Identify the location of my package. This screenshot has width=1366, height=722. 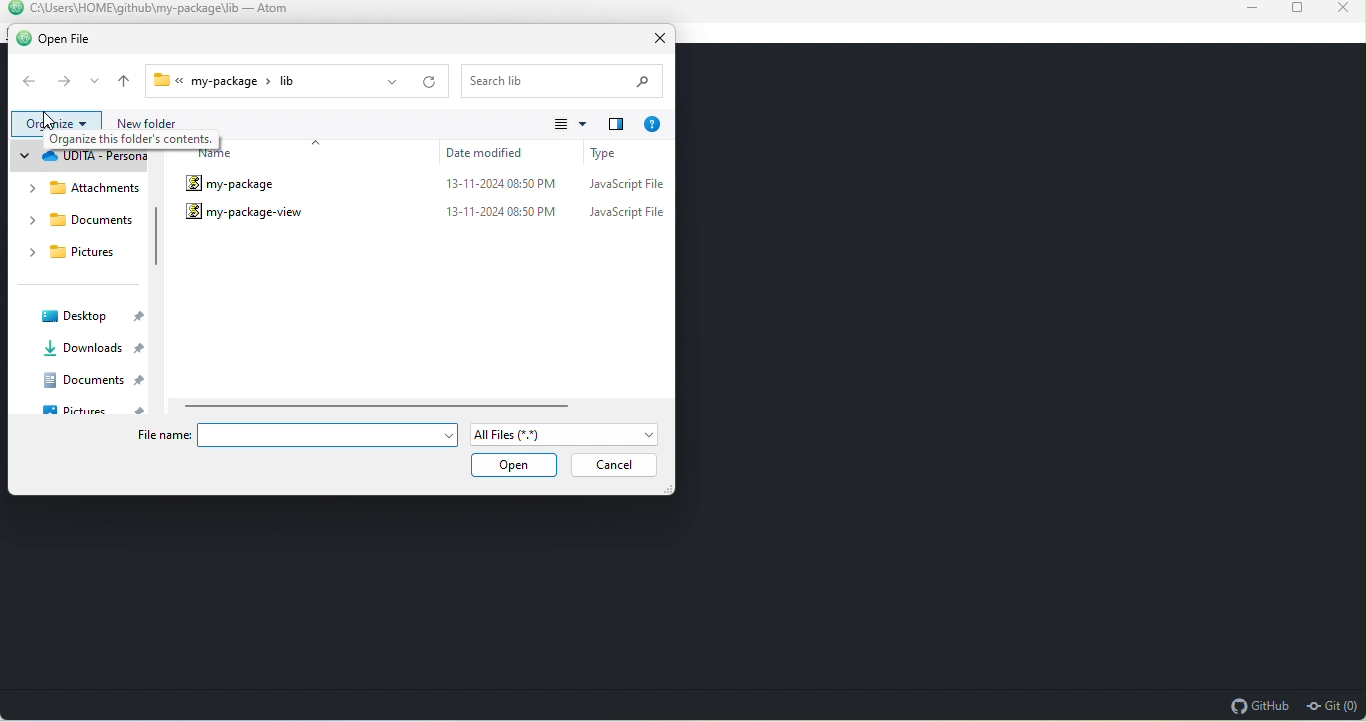
(260, 81).